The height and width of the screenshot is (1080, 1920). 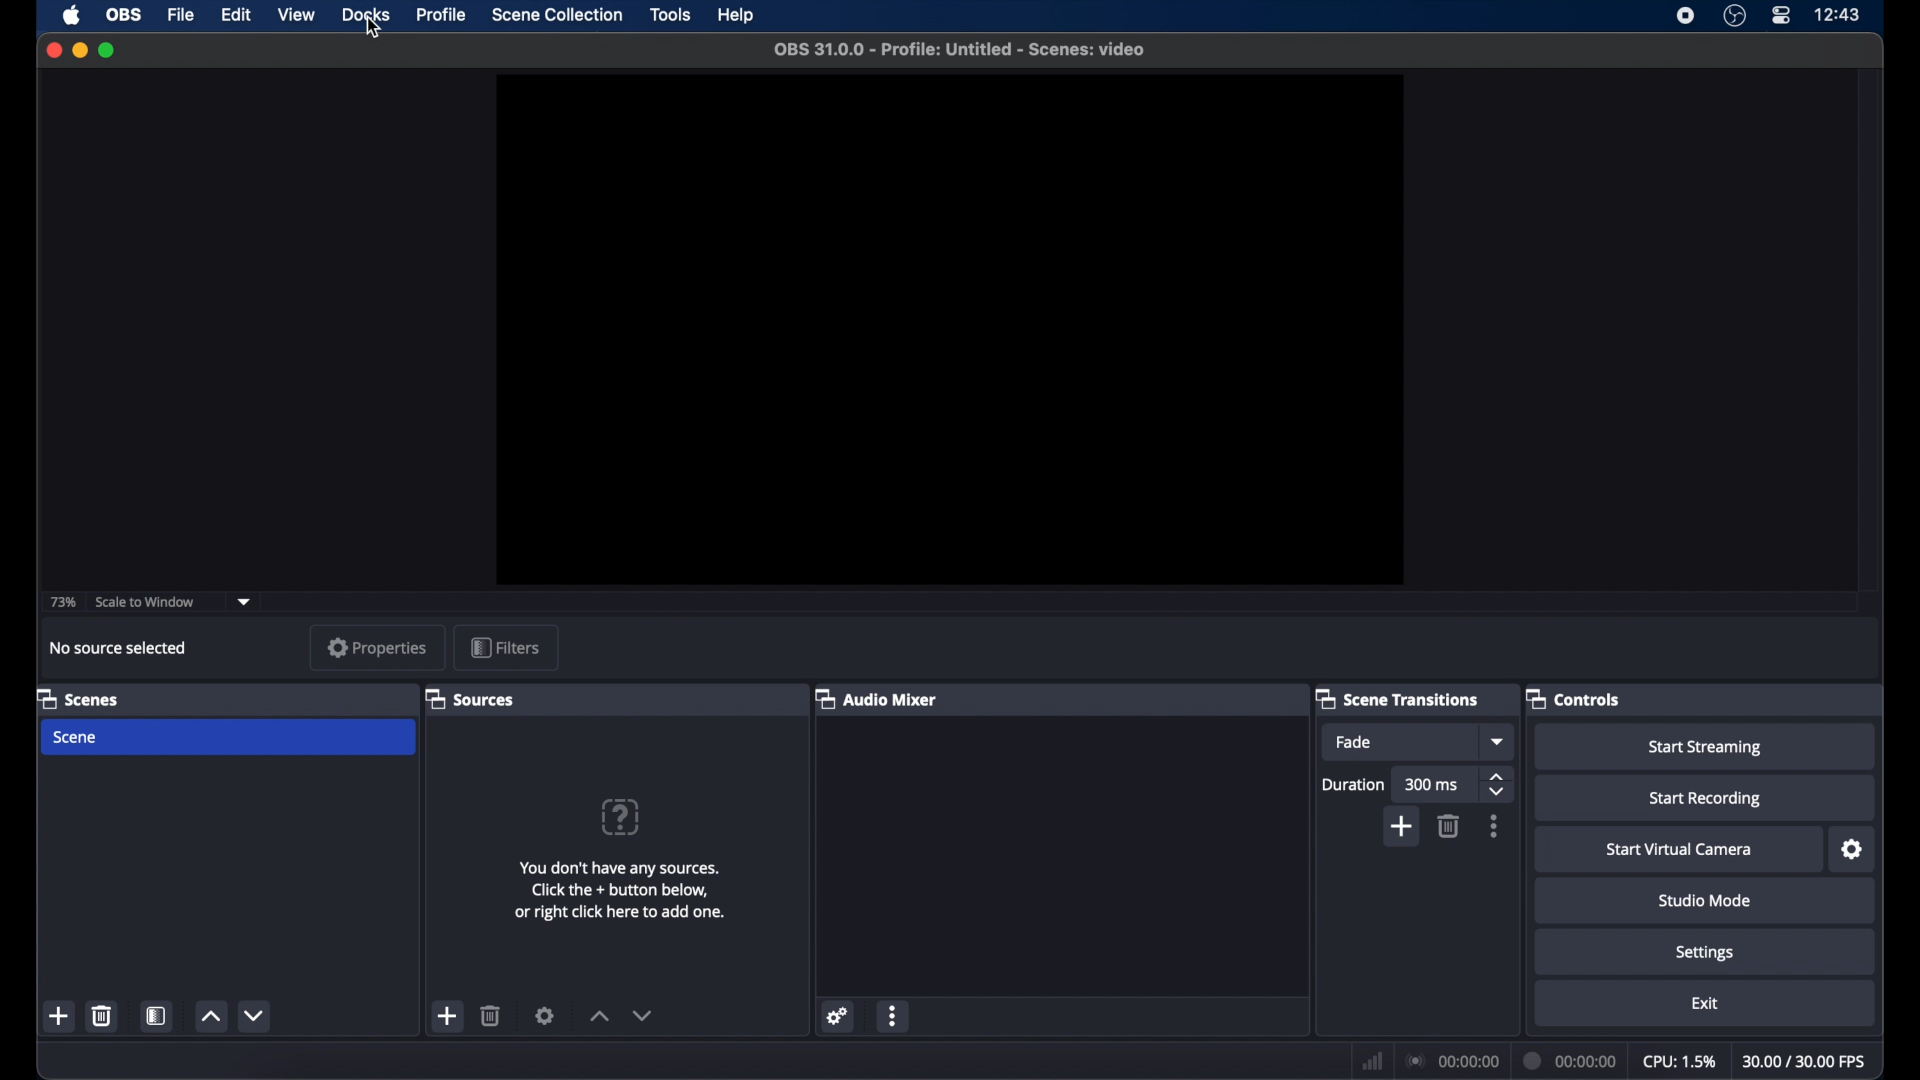 I want to click on settings, so click(x=545, y=1015).